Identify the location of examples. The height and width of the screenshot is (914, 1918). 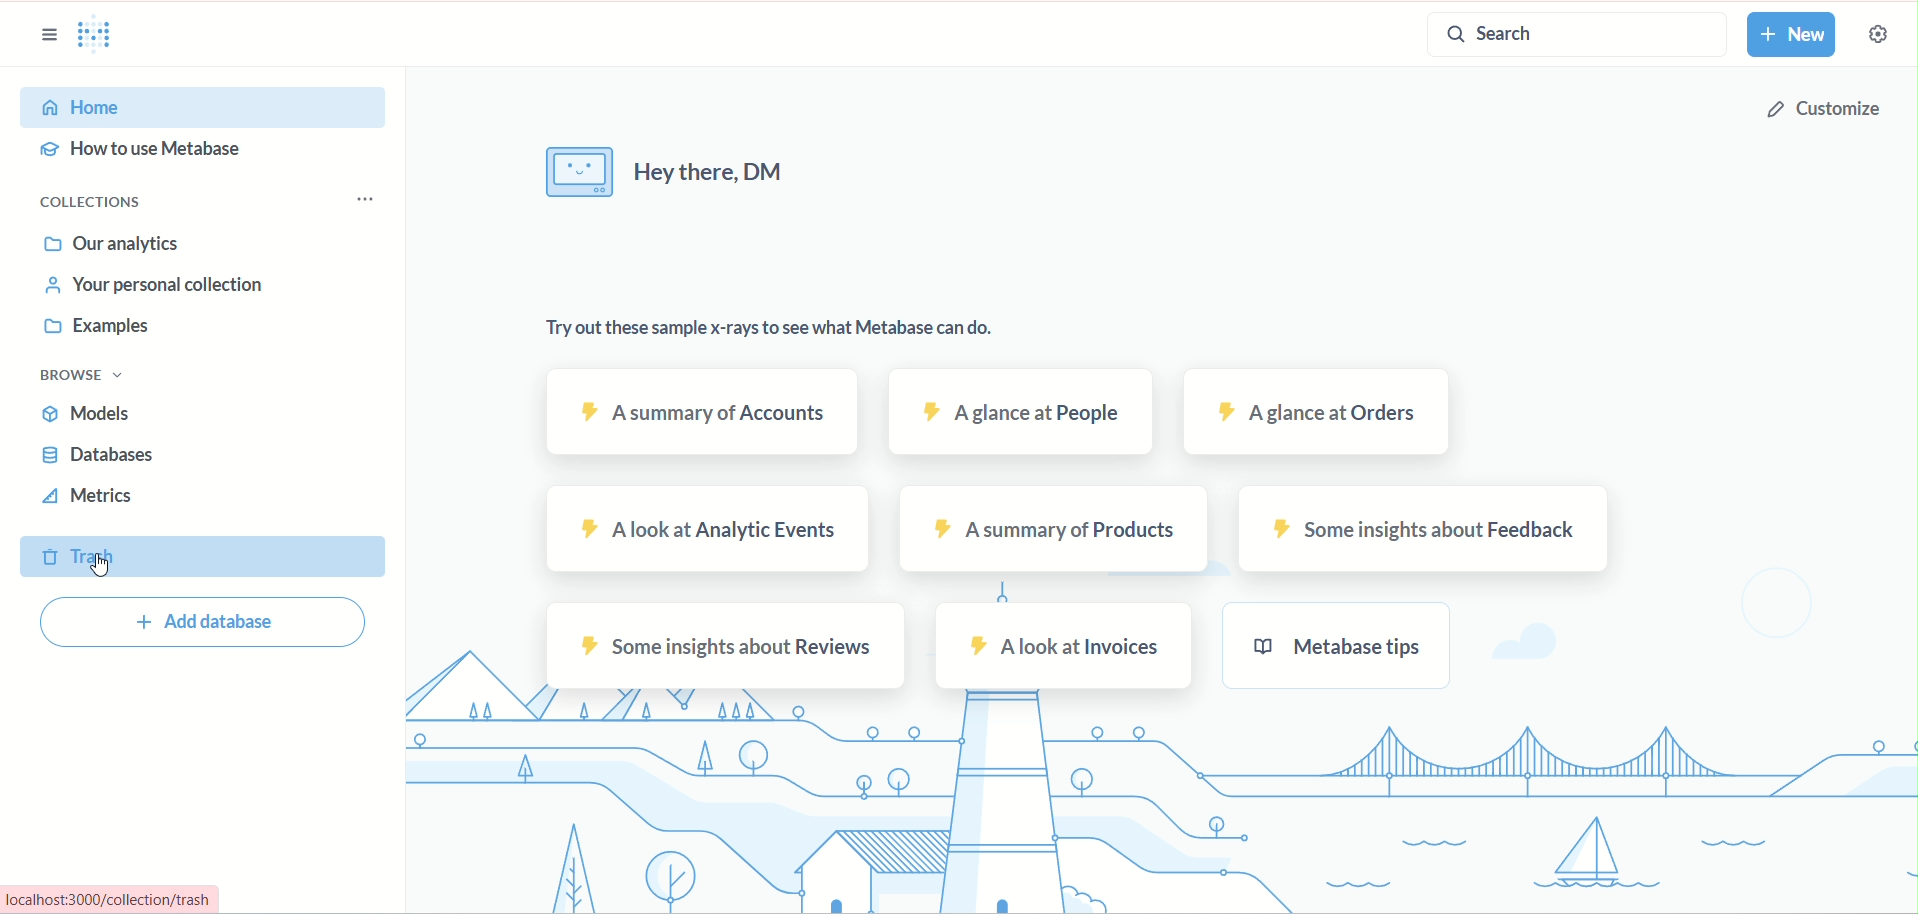
(98, 328).